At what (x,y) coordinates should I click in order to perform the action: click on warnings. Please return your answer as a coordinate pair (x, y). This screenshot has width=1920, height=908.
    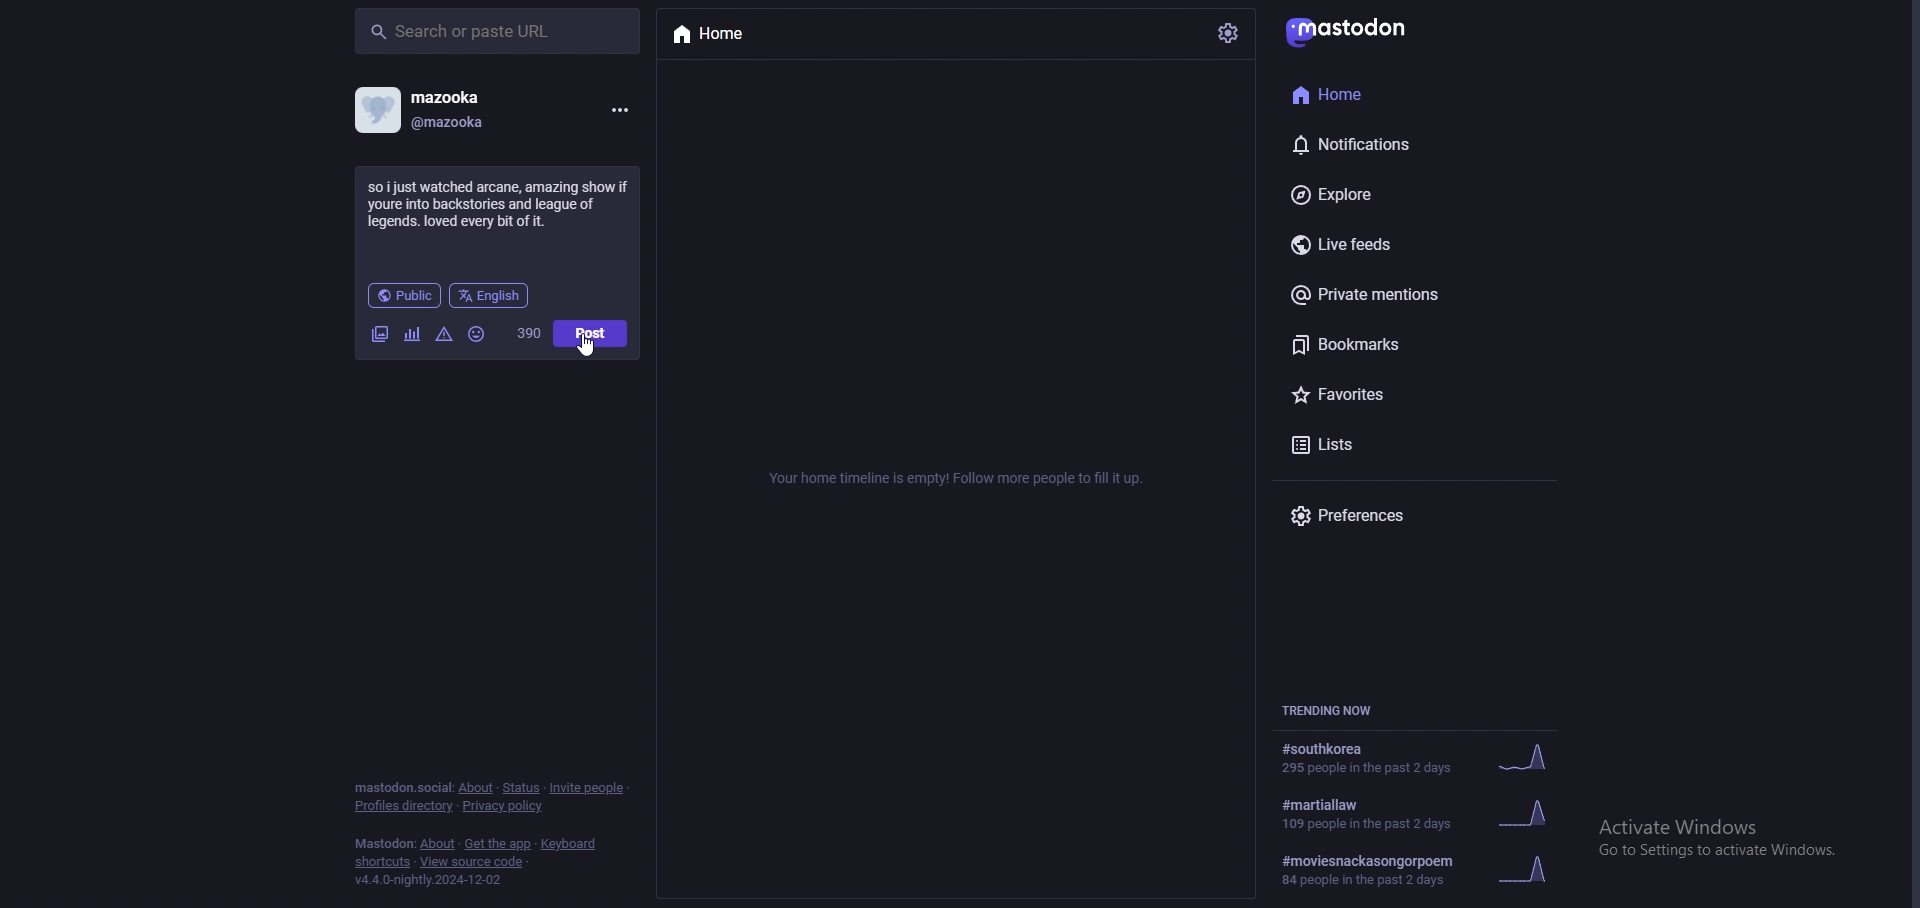
    Looking at the image, I should click on (443, 335).